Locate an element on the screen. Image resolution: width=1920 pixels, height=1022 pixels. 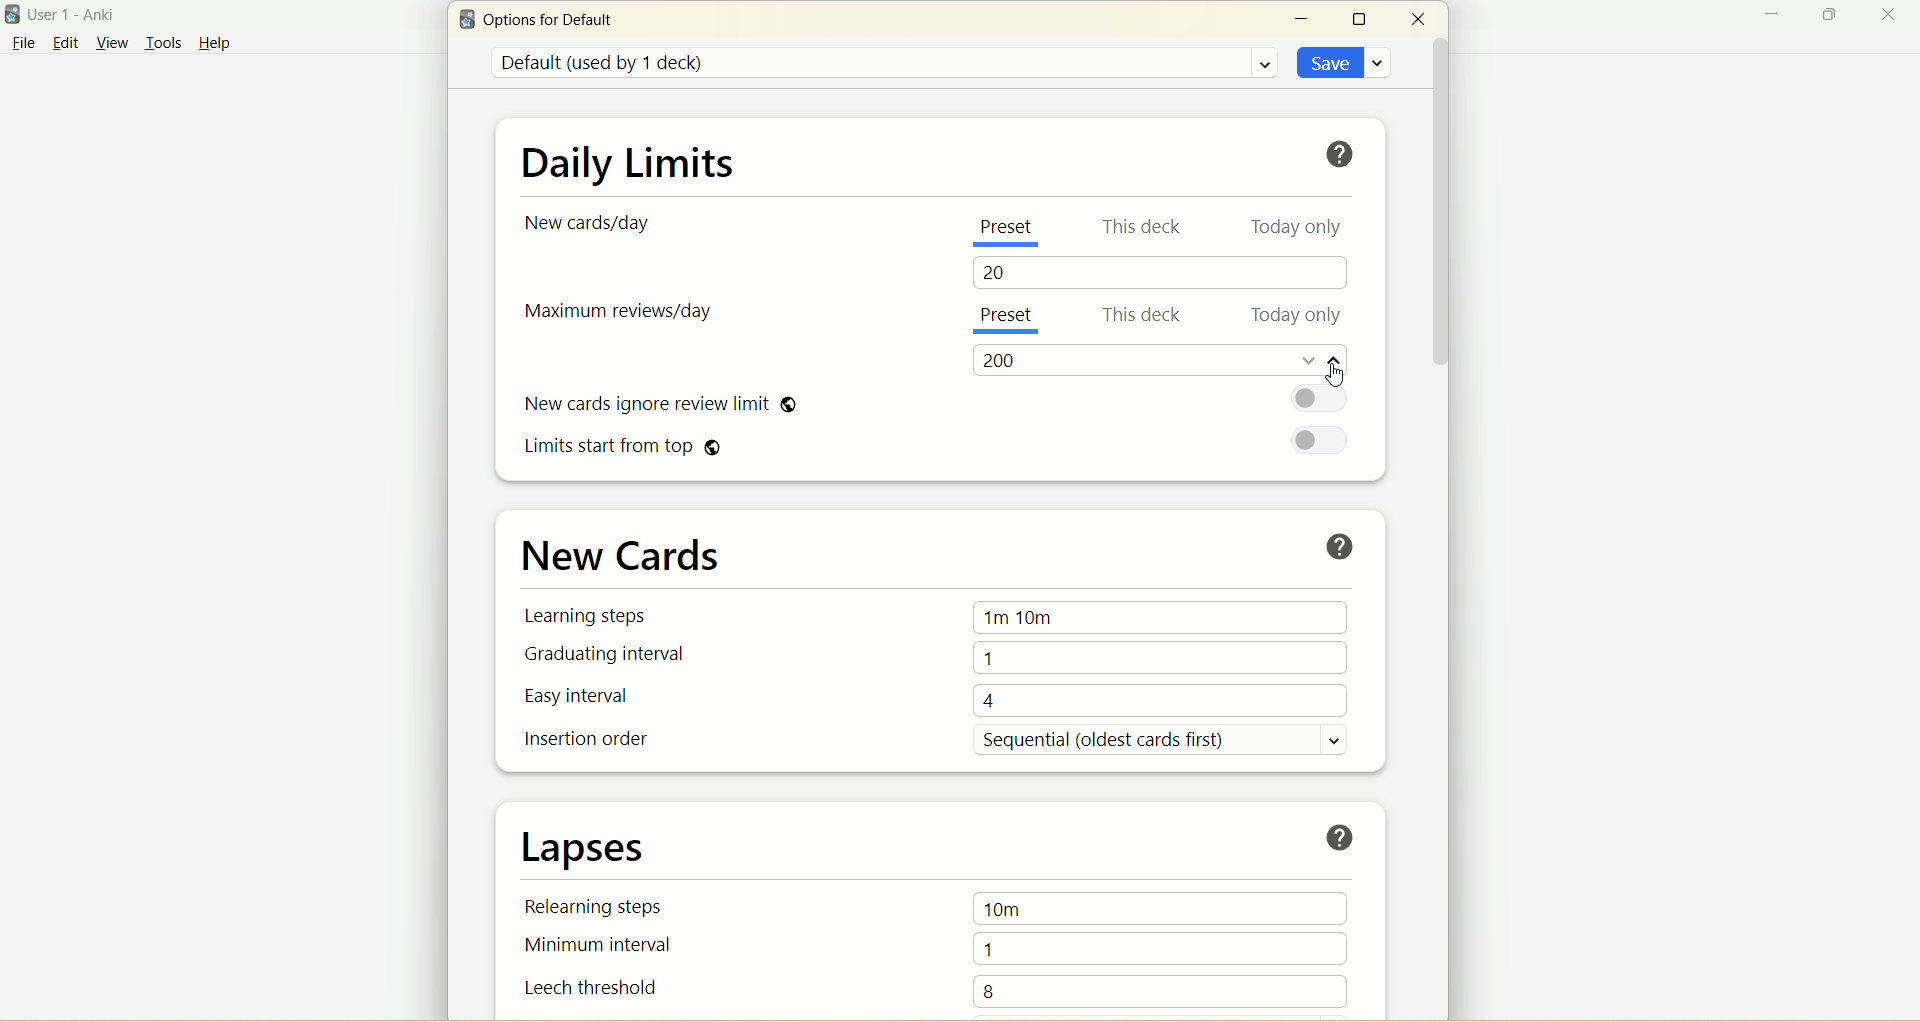
maximize is located at coordinates (1837, 15).